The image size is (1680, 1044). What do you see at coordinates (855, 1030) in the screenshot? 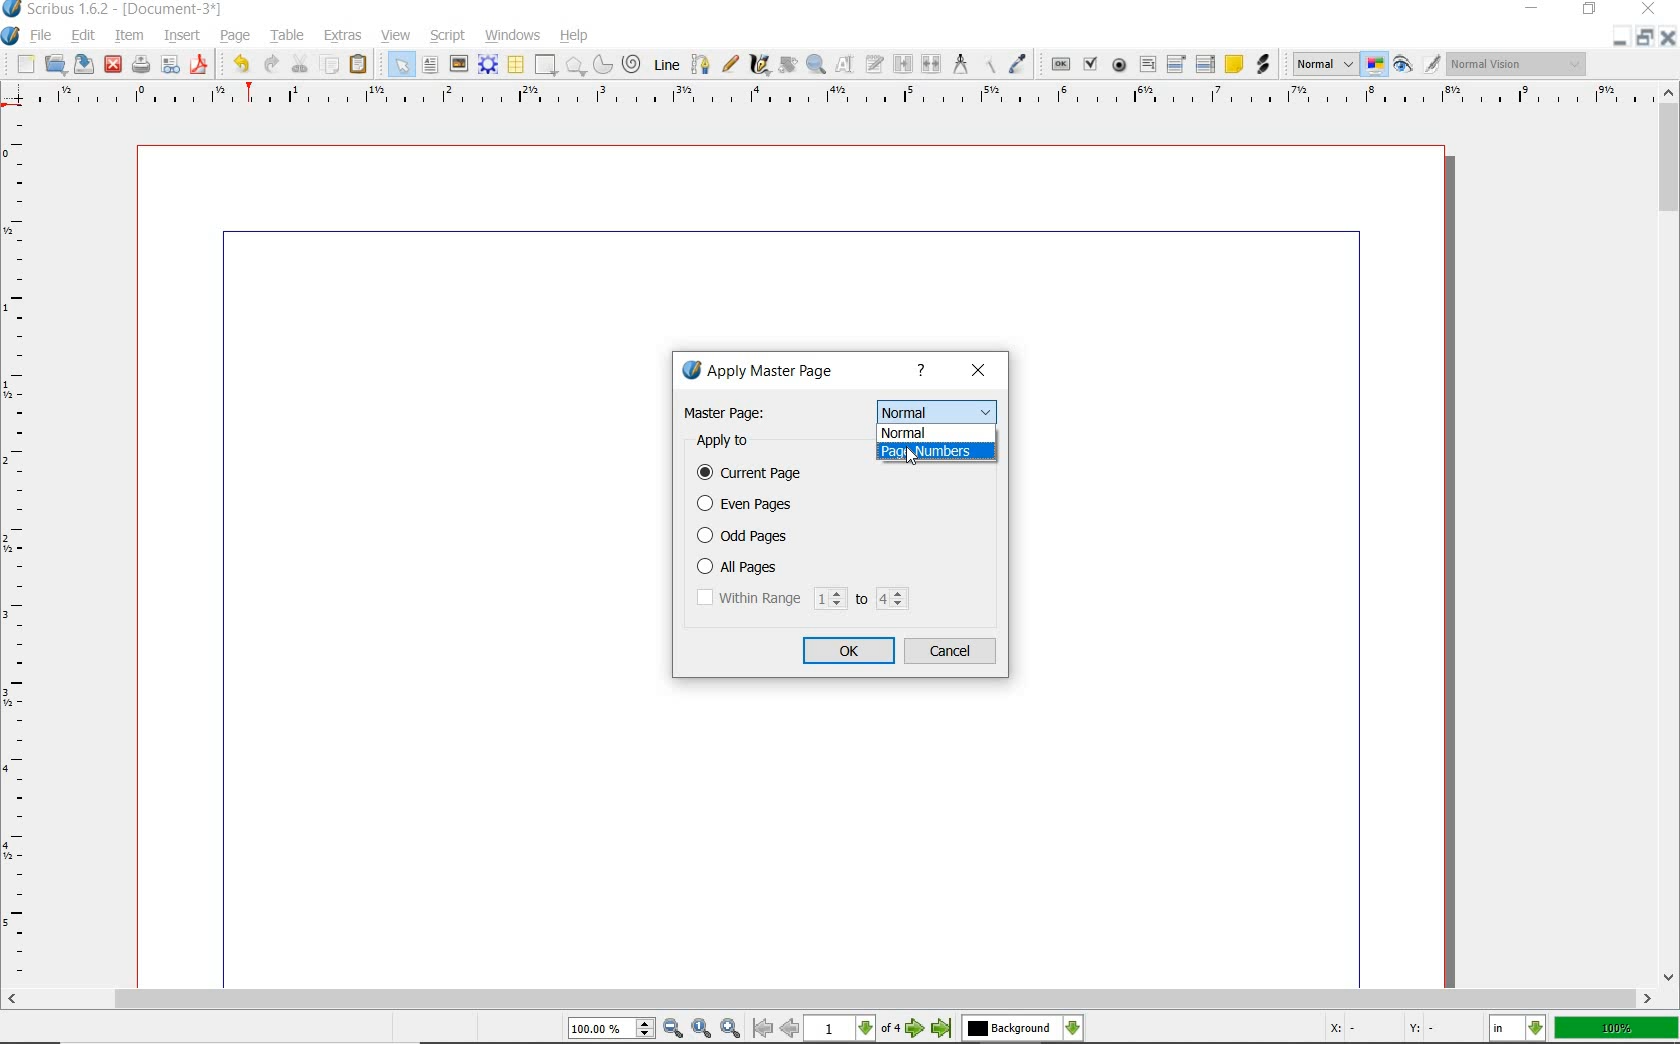
I see `1 of 4` at bounding box center [855, 1030].